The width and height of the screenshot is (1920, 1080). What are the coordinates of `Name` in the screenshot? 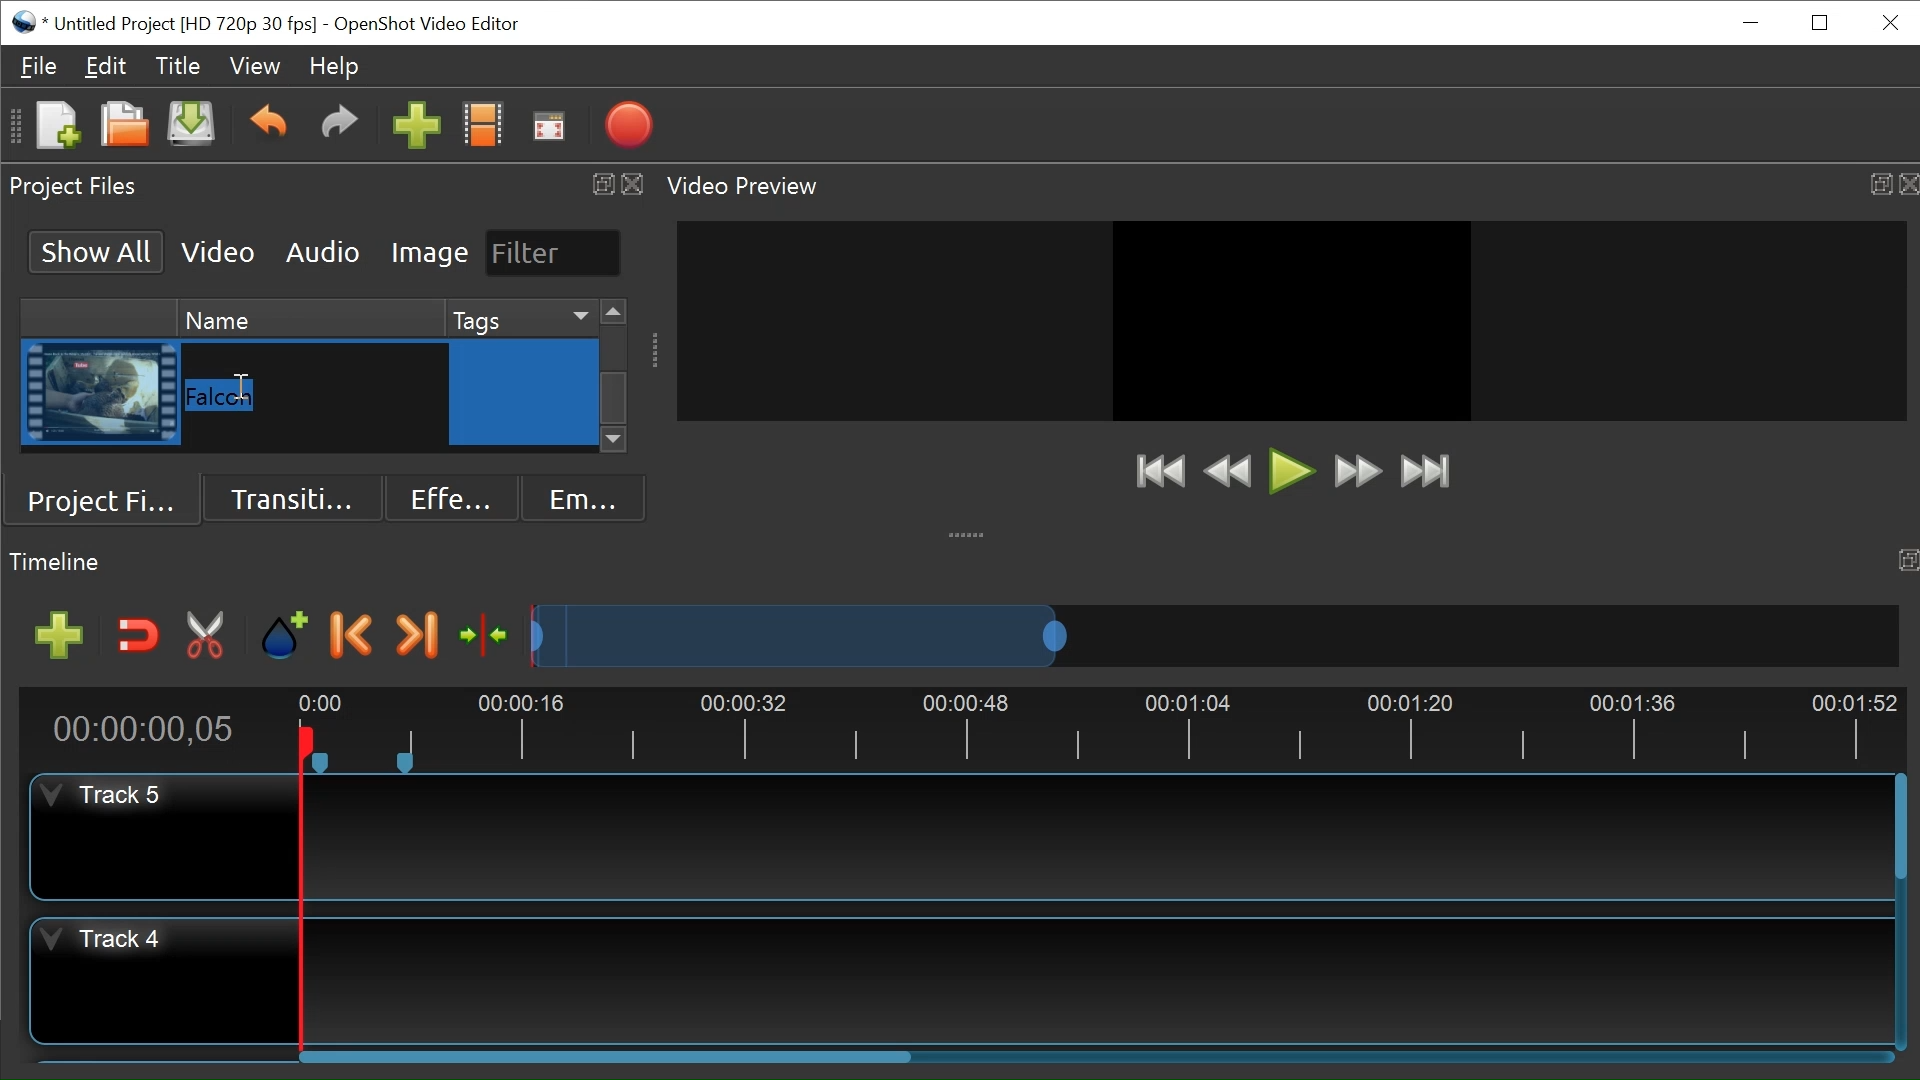 It's located at (307, 316).